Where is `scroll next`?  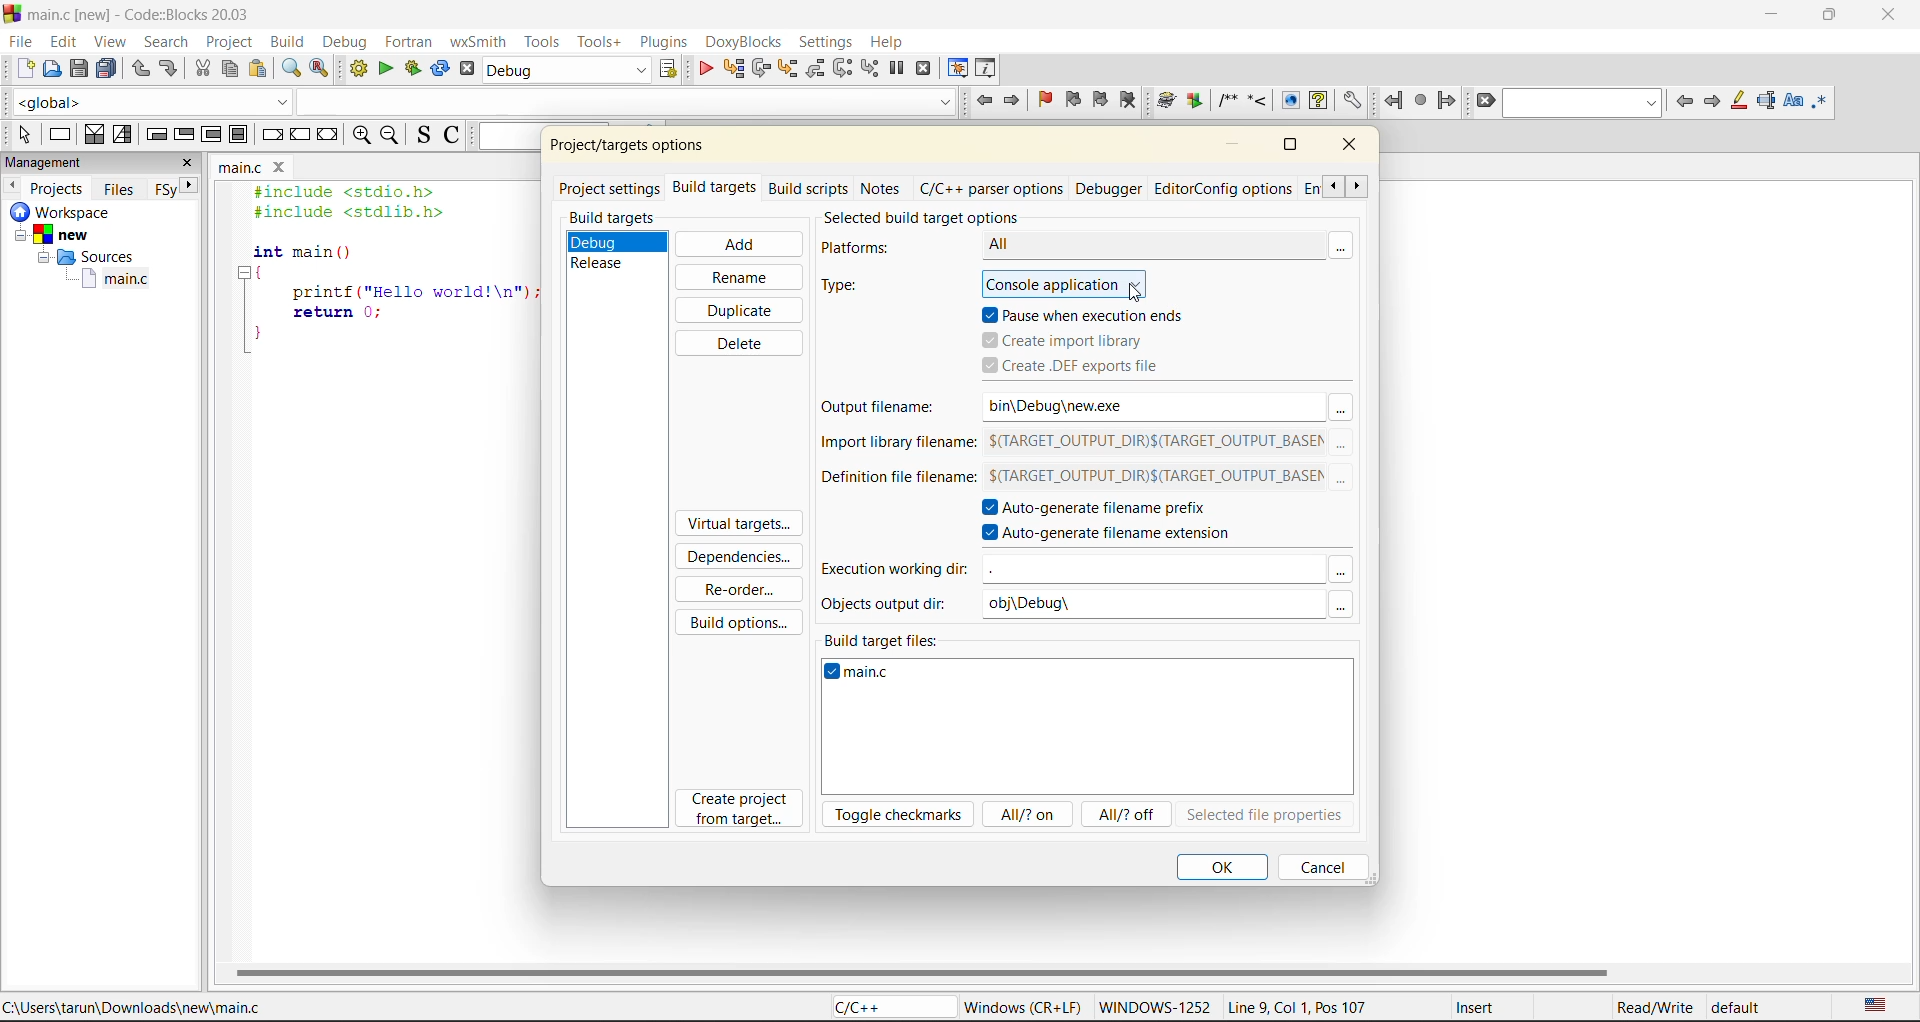
scroll next is located at coordinates (1359, 185).